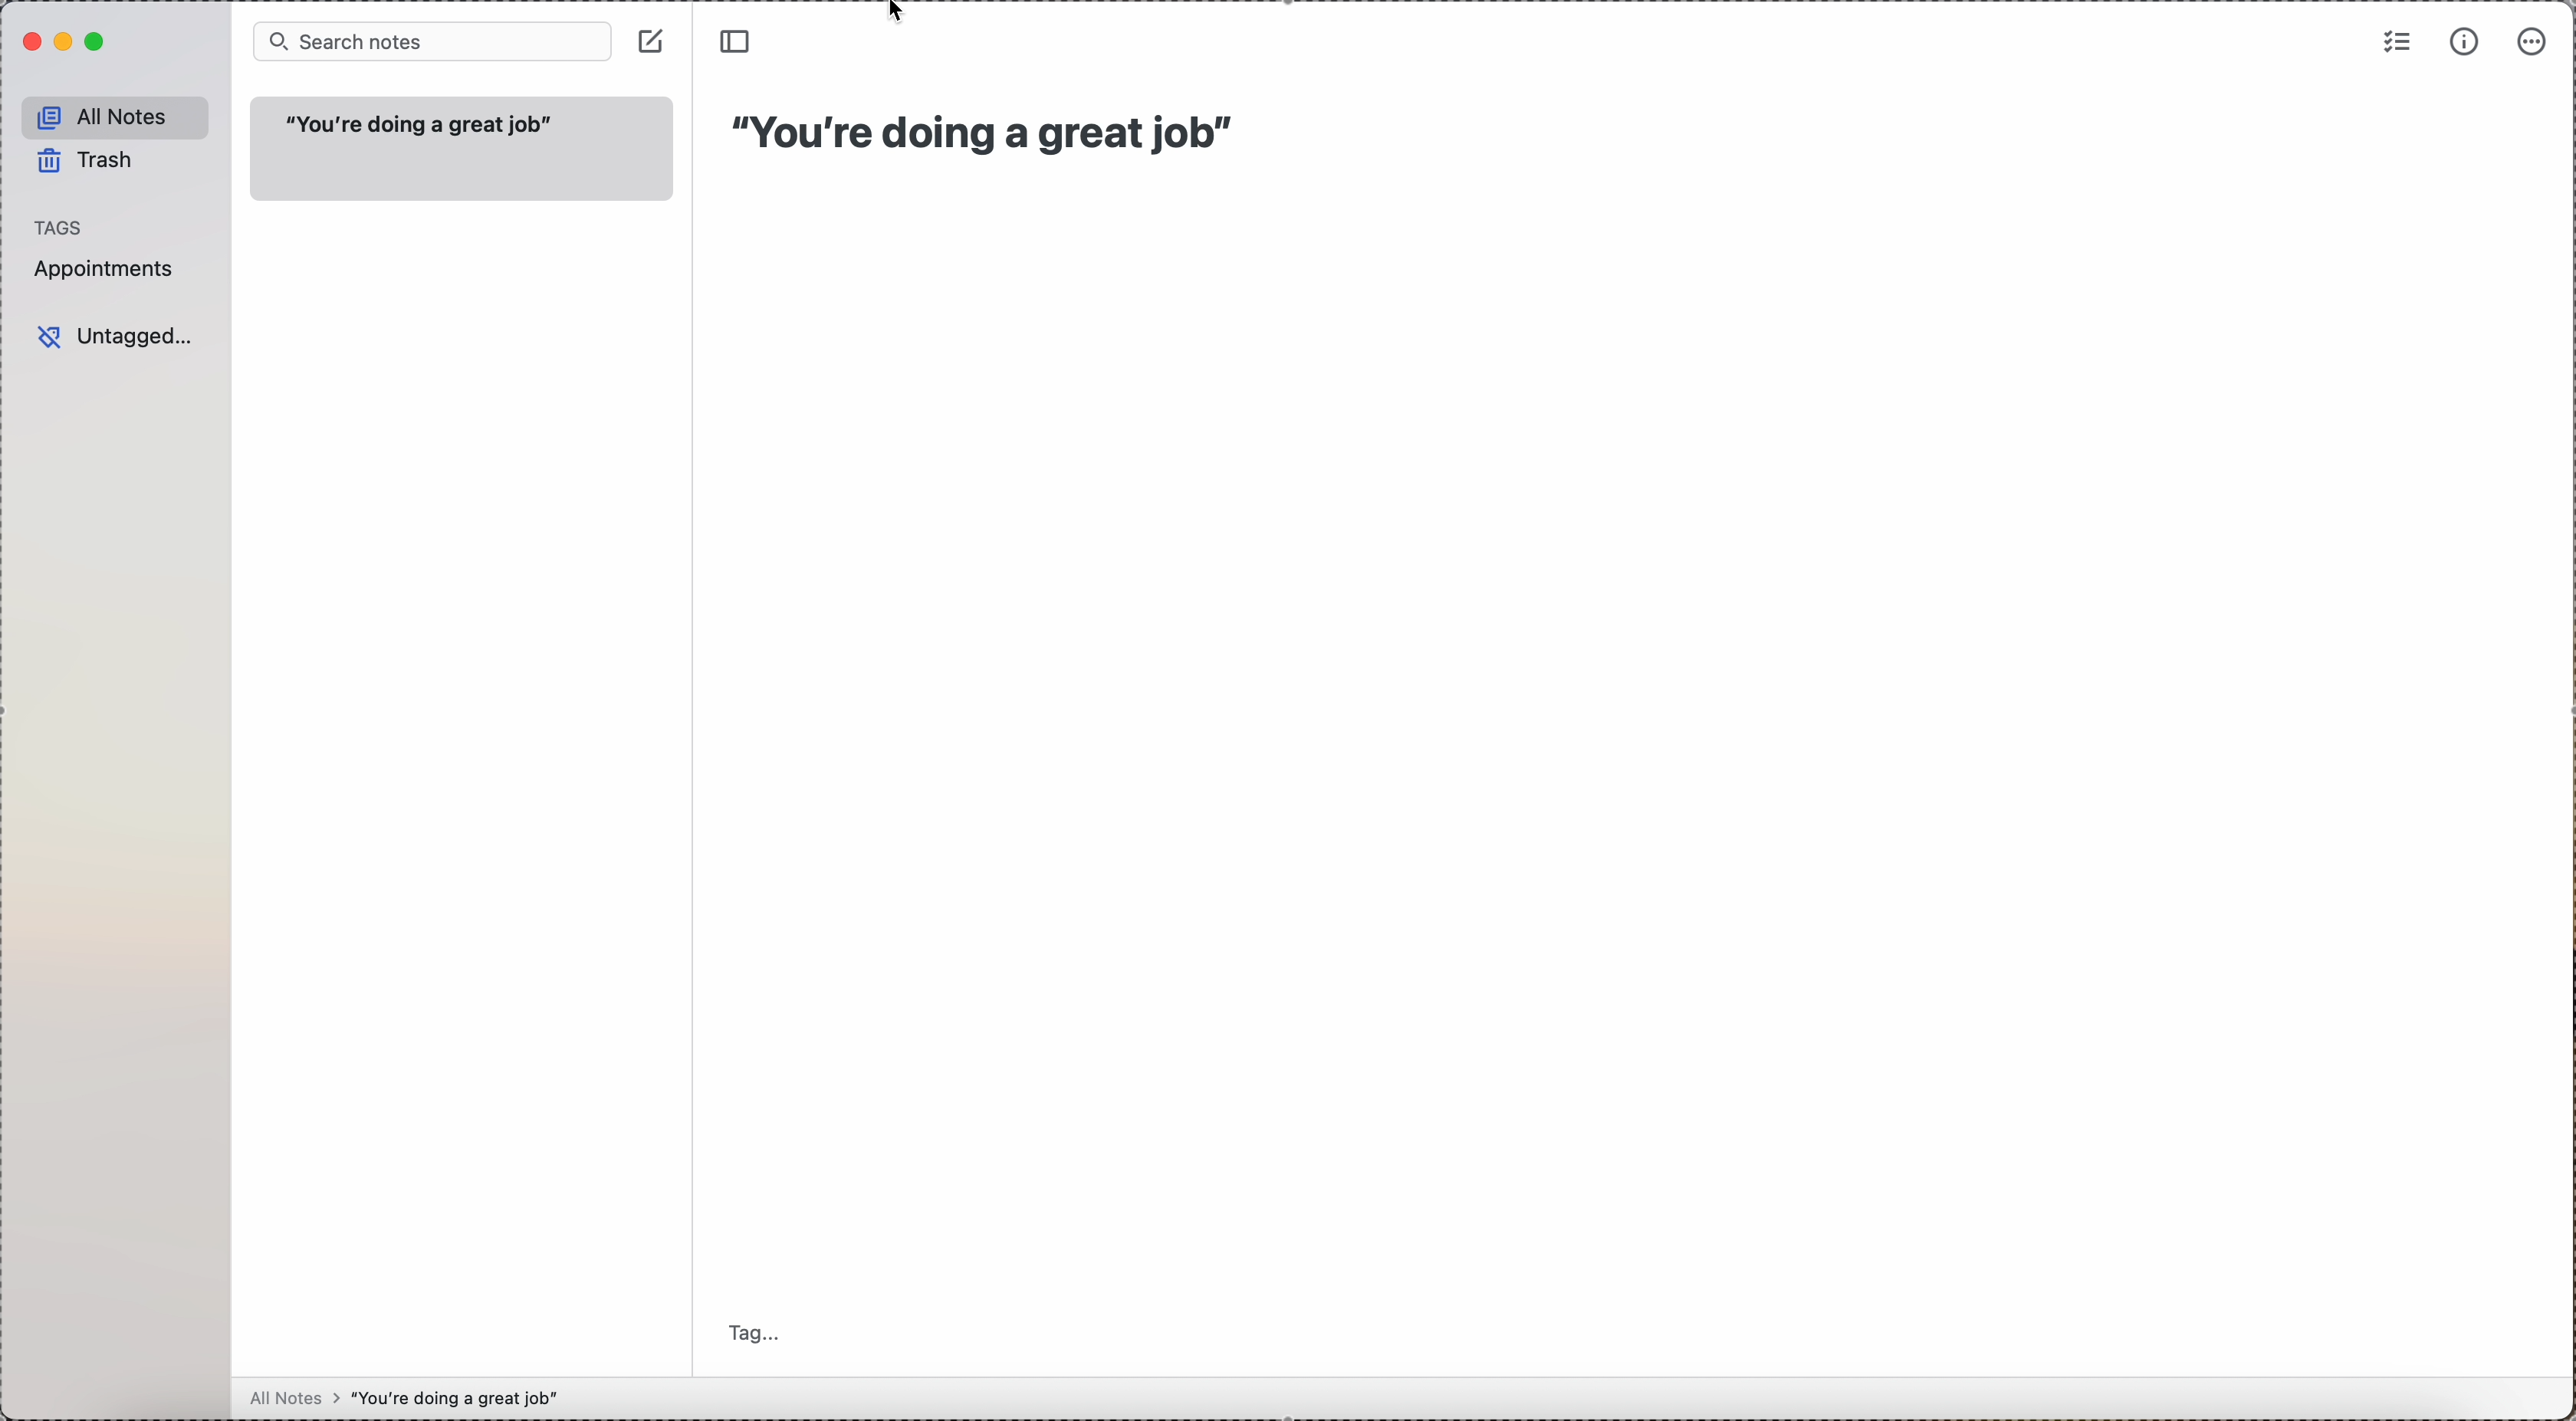 This screenshot has width=2576, height=1421. Describe the element at coordinates (736, 43) in the screenshot. I see `toggle sidebar` at that location.